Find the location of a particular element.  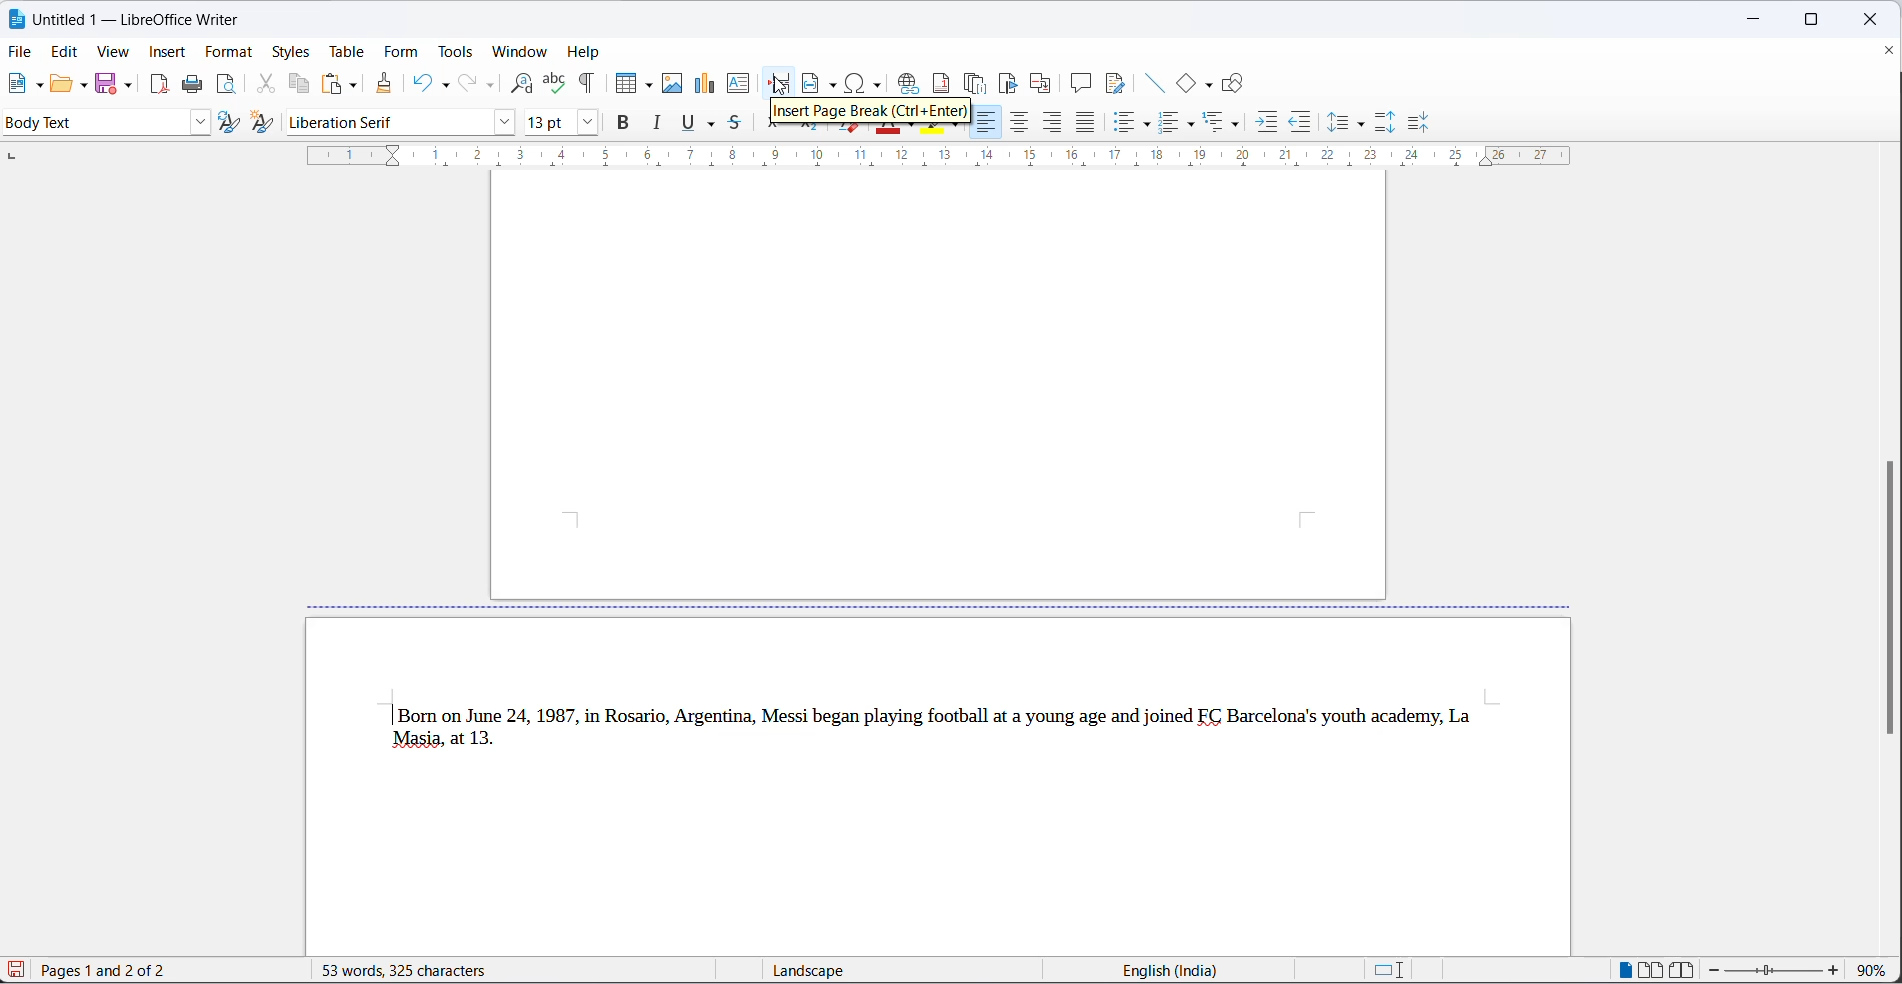

window is located at coordinates (518, 49).